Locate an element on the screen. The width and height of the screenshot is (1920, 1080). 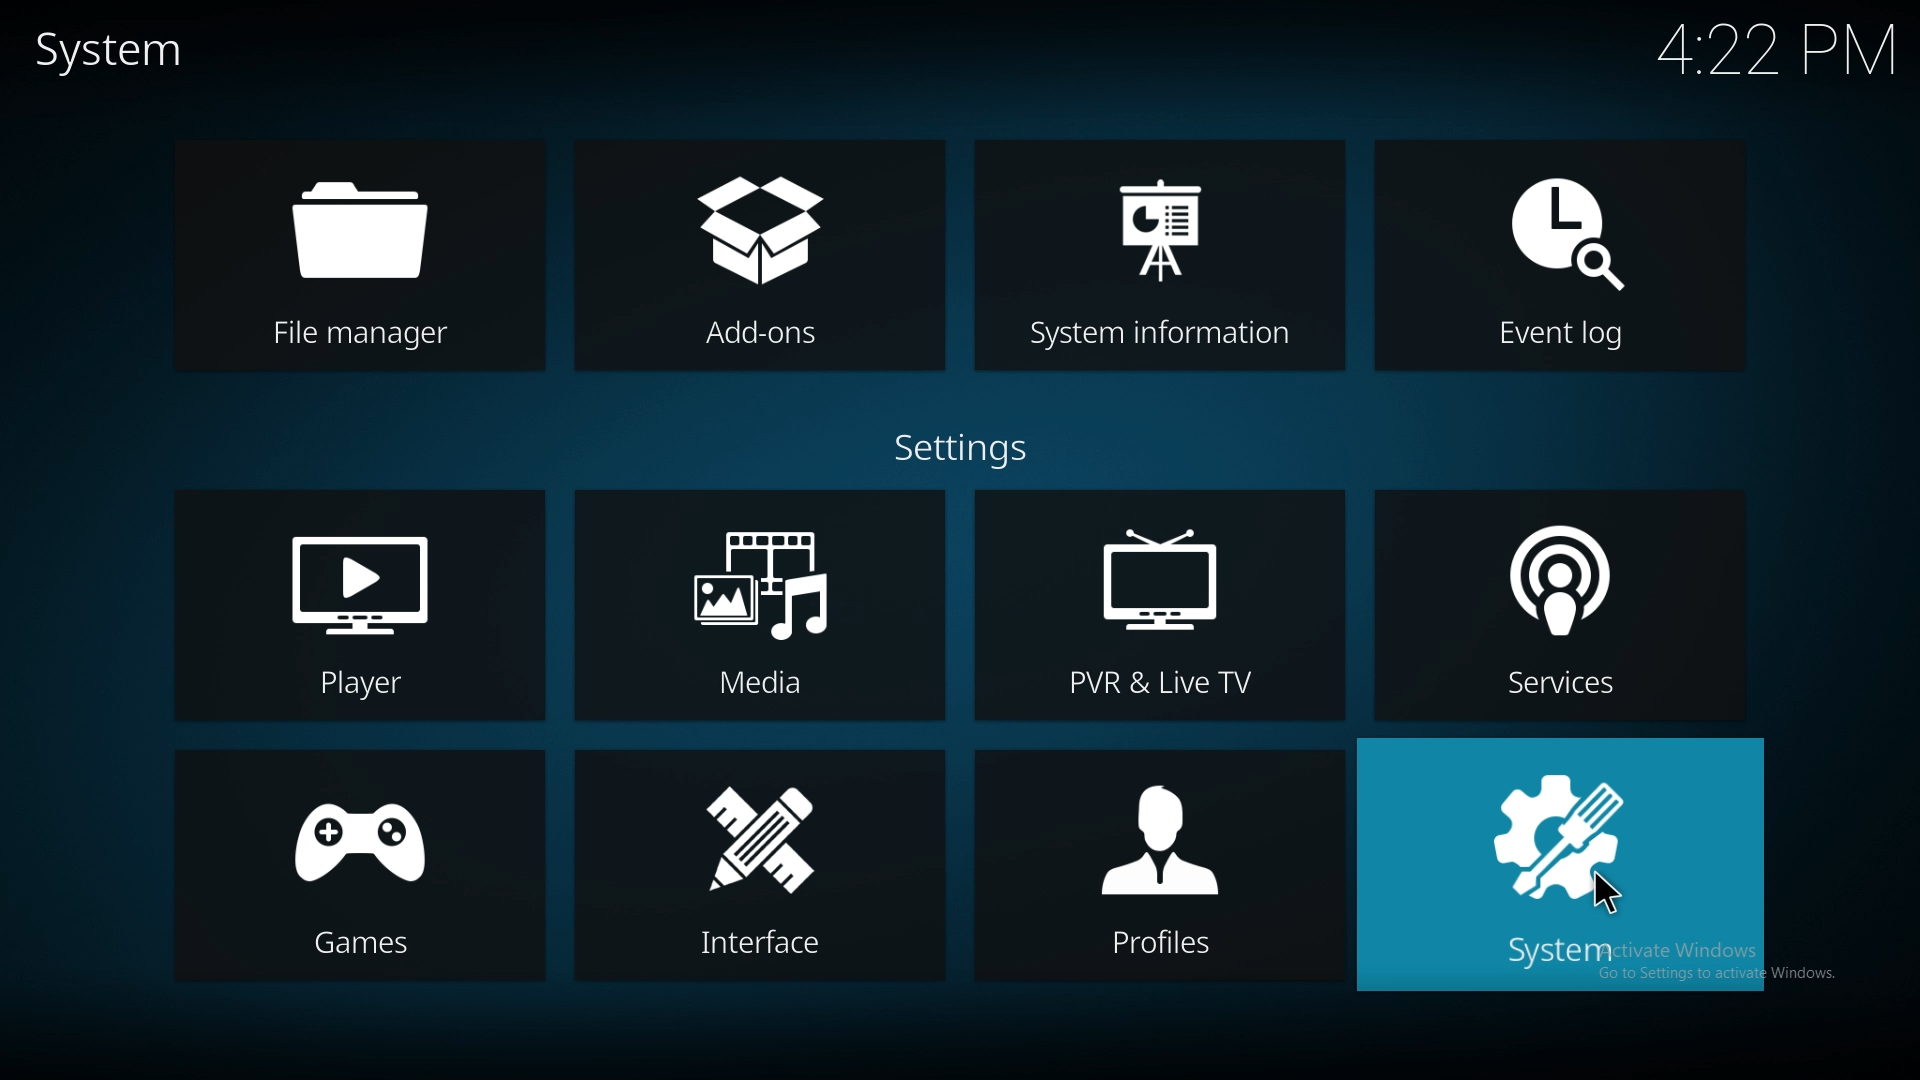
event log is located at coordinates (1563, 254).